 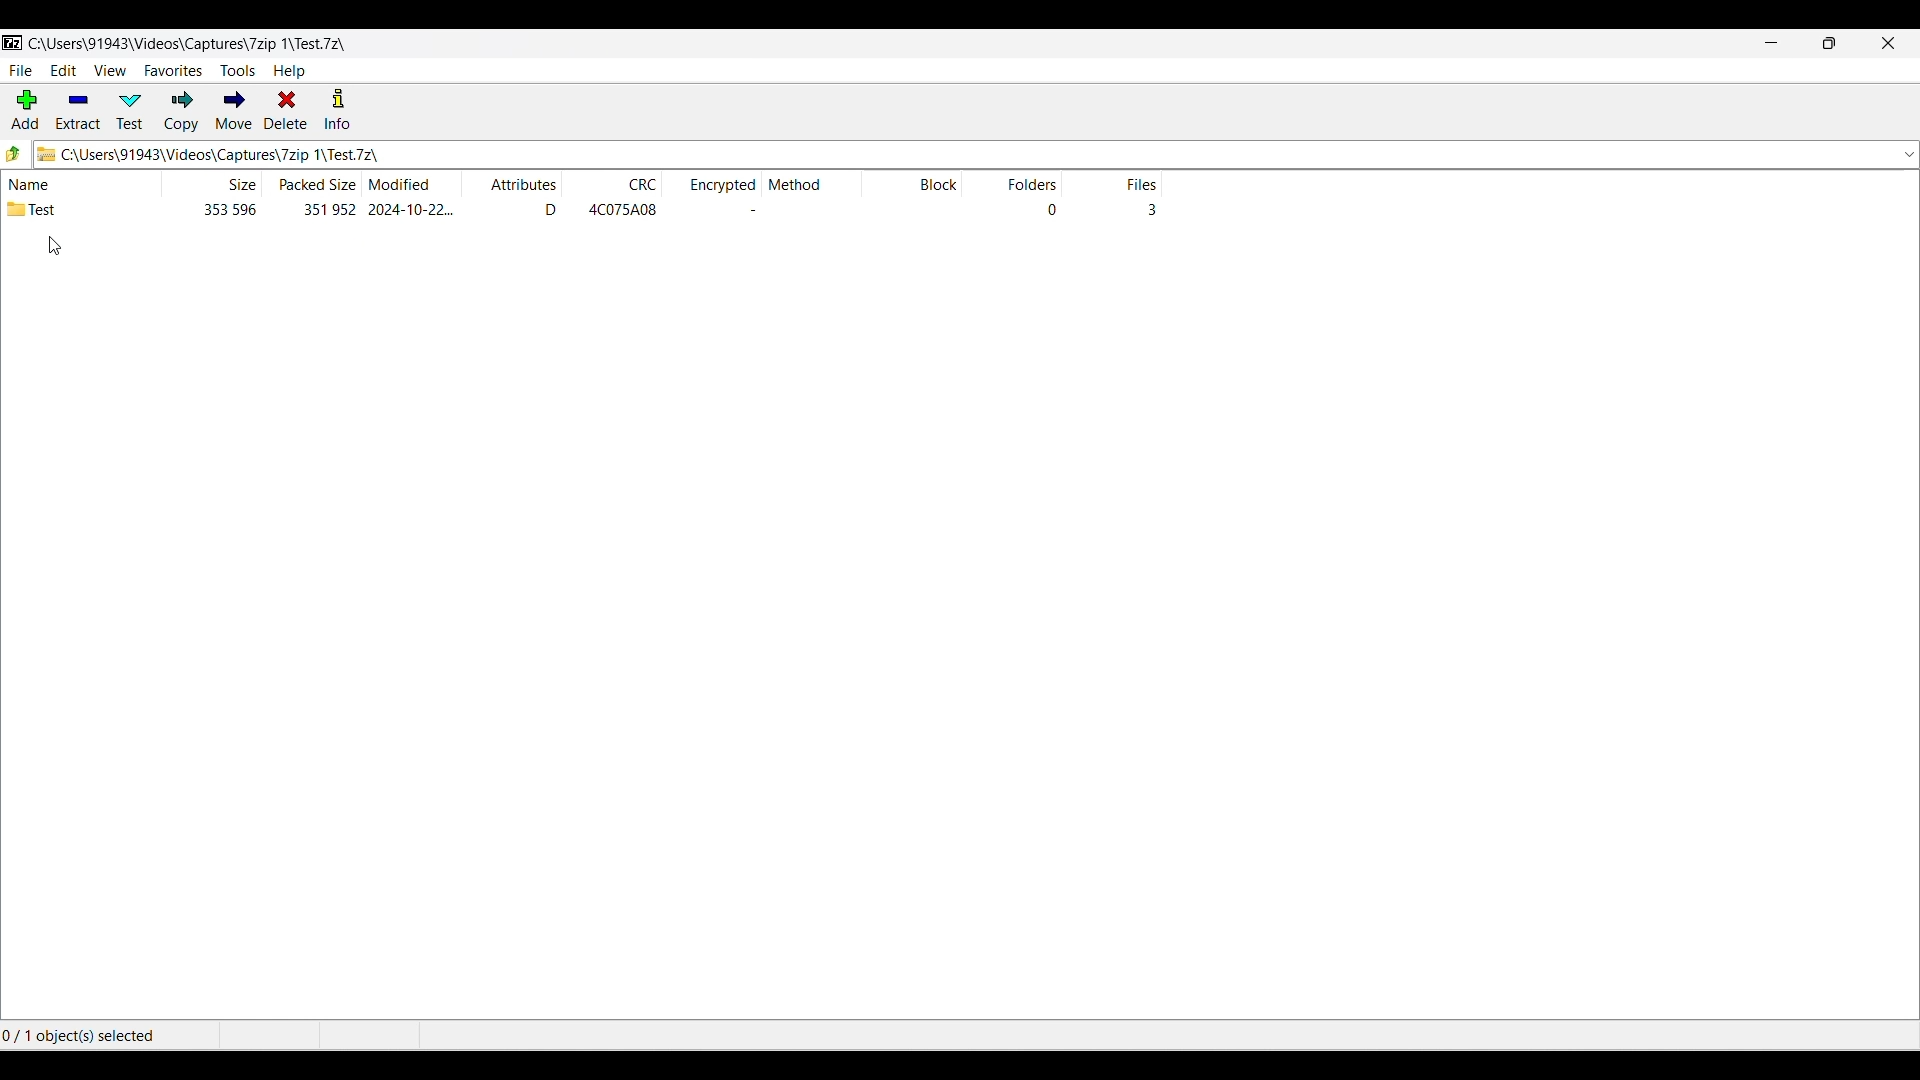 What do you see at coordinates (1909, 154) in the screenshot?
I see `Location options` at bounding box center [1909, 154].